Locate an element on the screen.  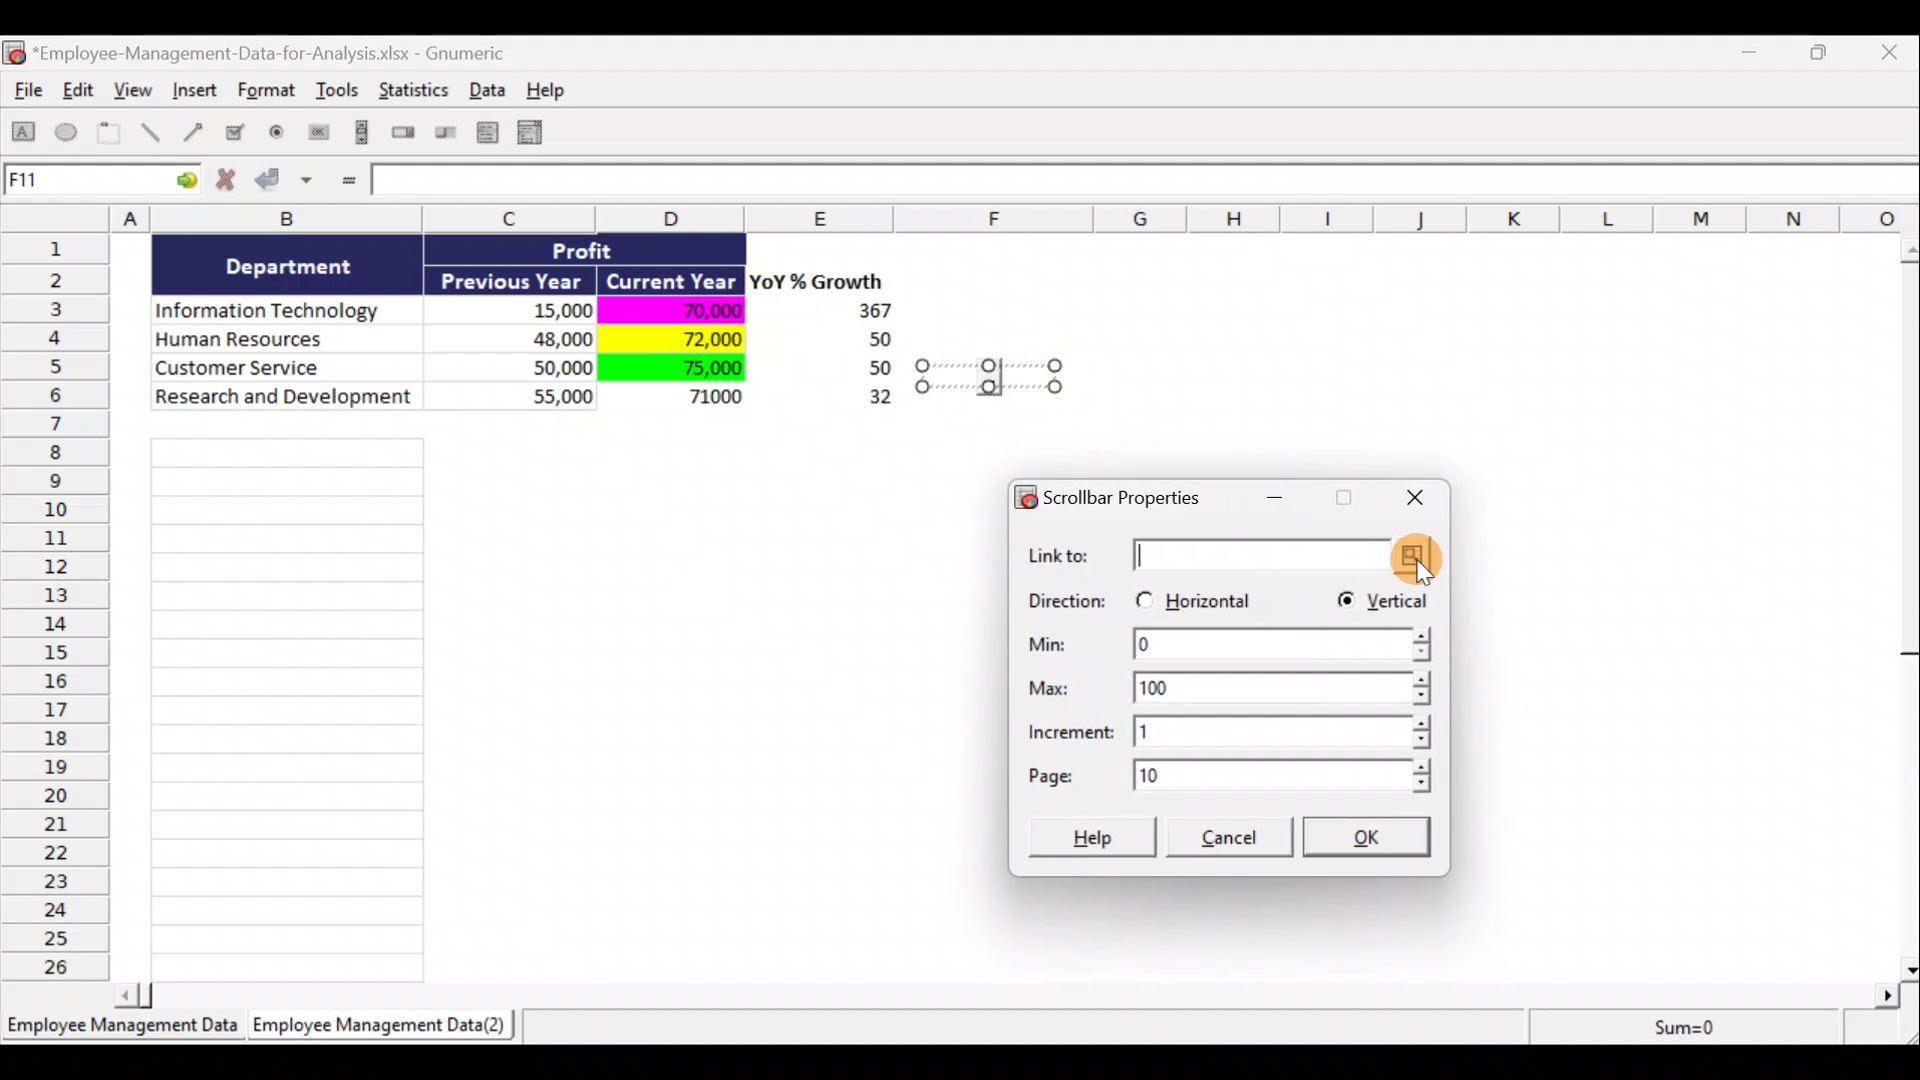
Enter formula is located at coordinates (346, 182).